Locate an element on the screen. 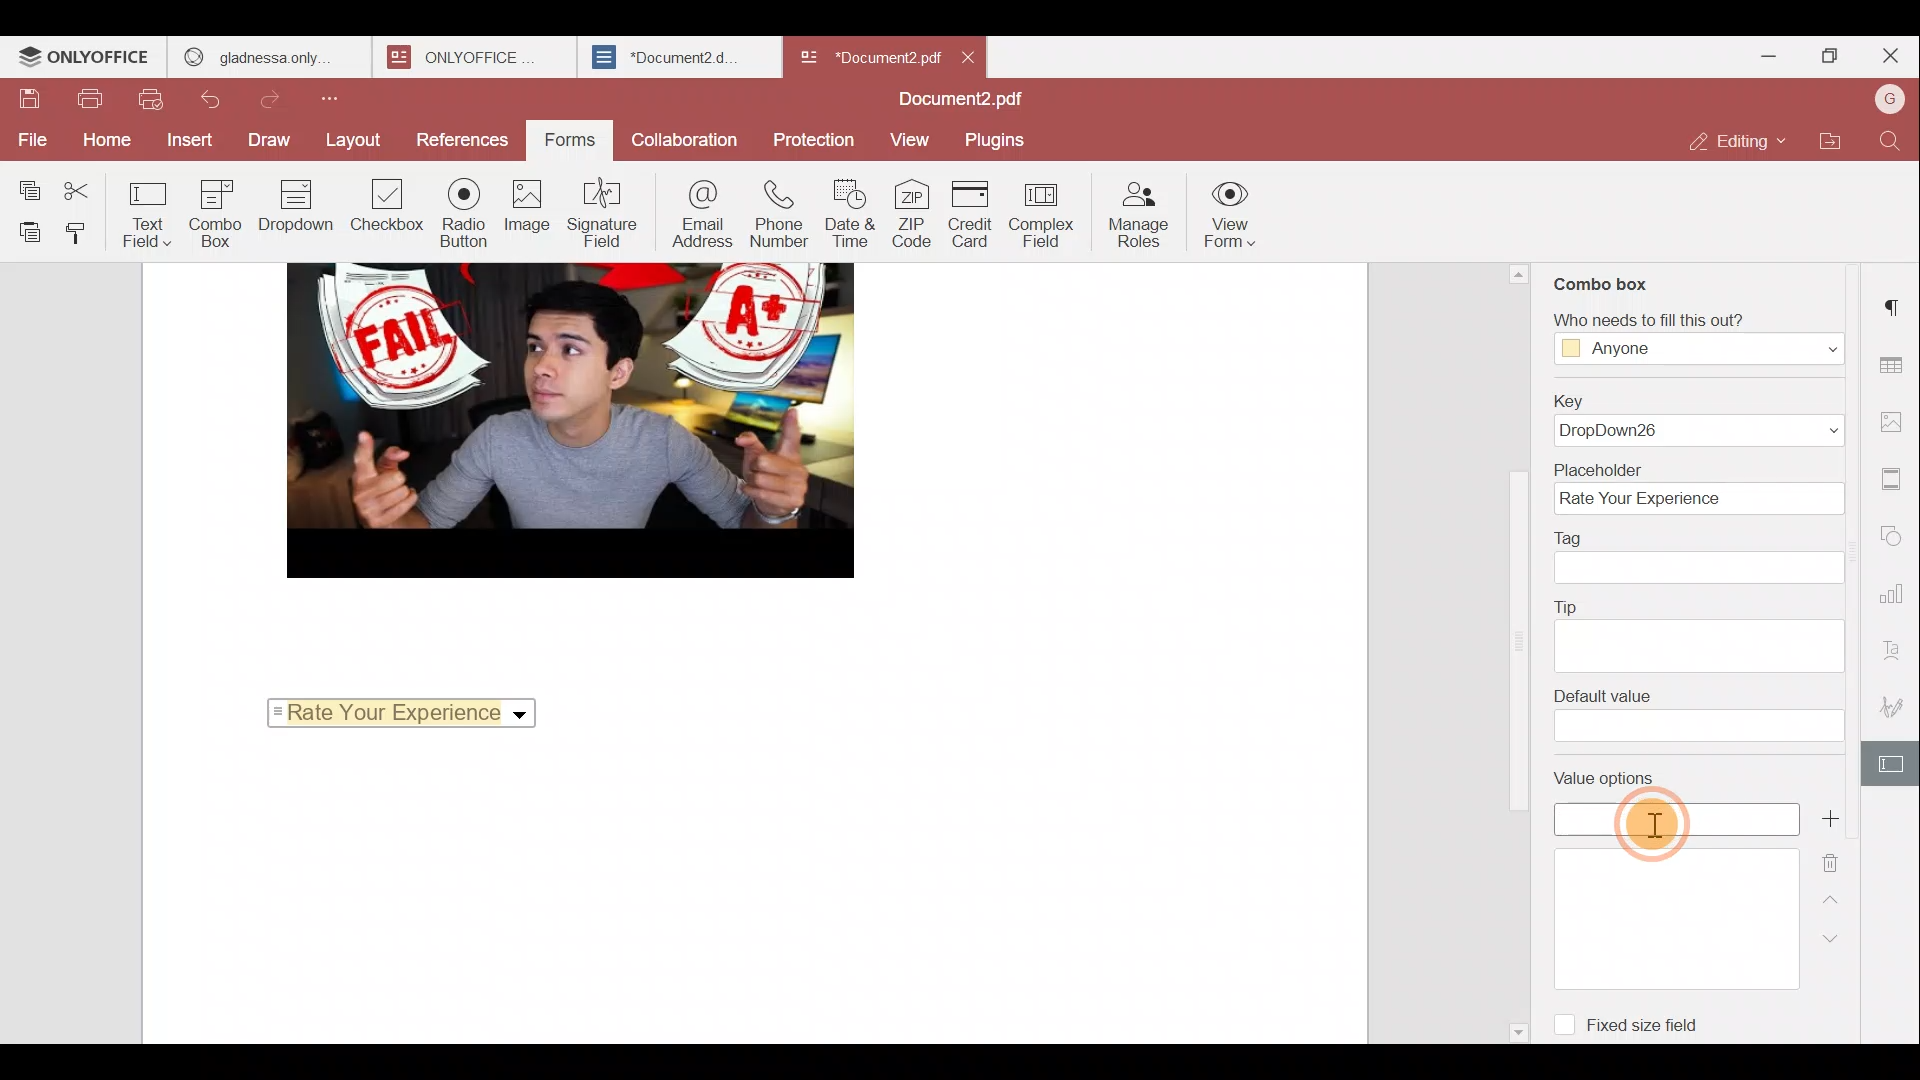 Image resolution: width=1920 pixels, height=1080 pixels. Layout is located at coordinates (352, 143).